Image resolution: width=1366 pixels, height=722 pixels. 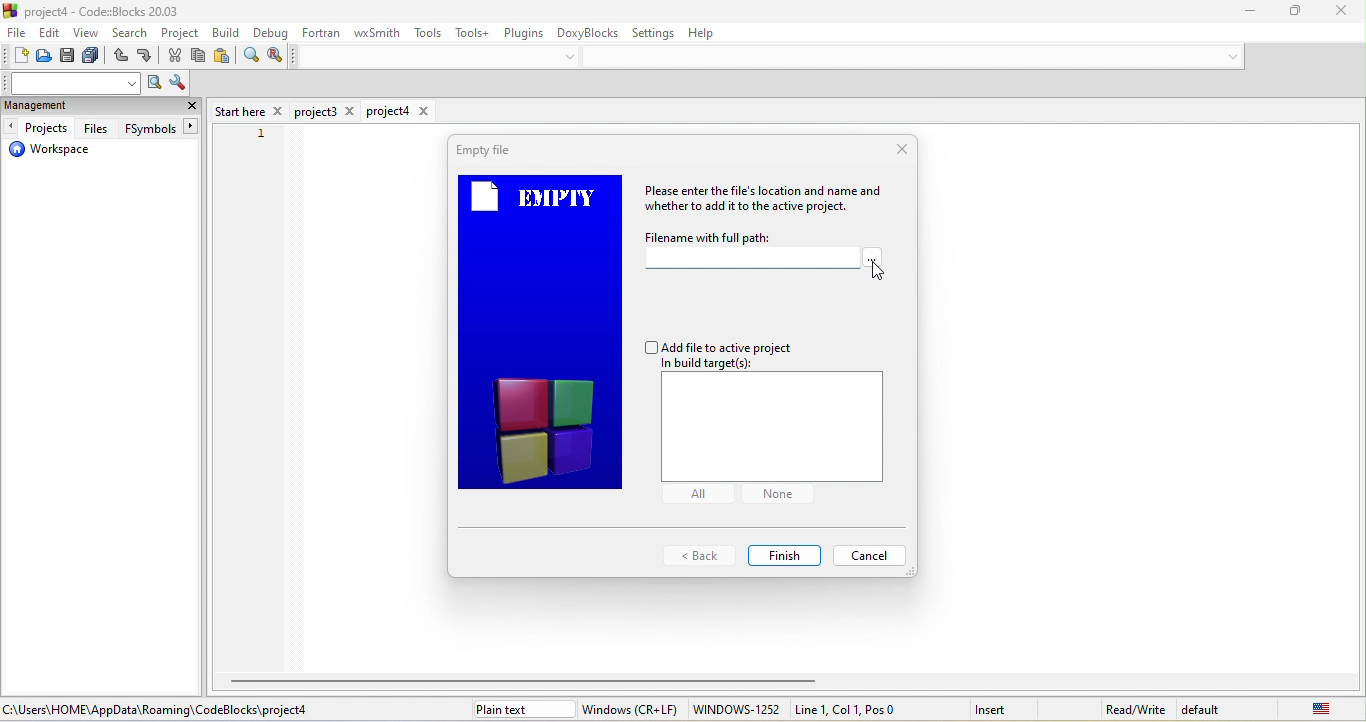 I want to click on plugins, so click(x=522, y=31).